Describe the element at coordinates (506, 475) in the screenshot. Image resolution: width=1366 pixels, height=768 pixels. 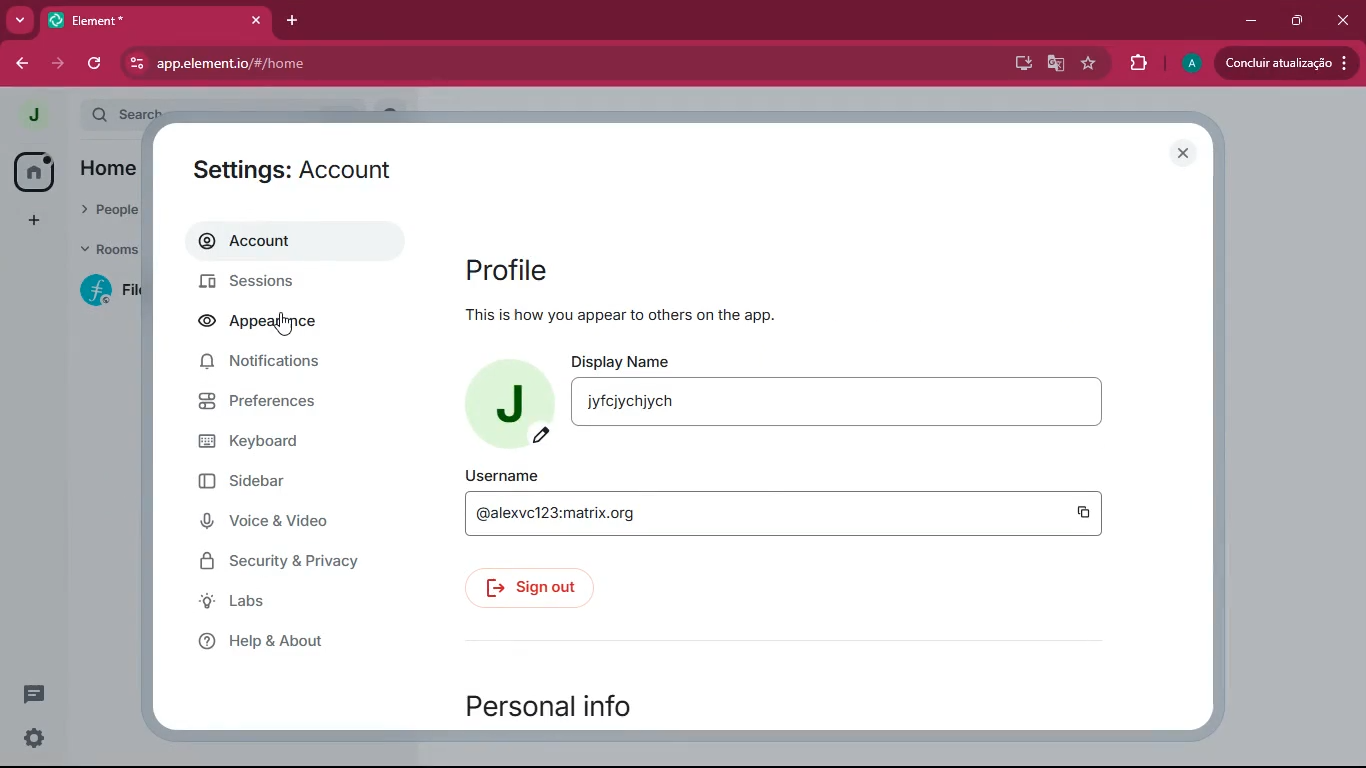
I see `Username` at that location.